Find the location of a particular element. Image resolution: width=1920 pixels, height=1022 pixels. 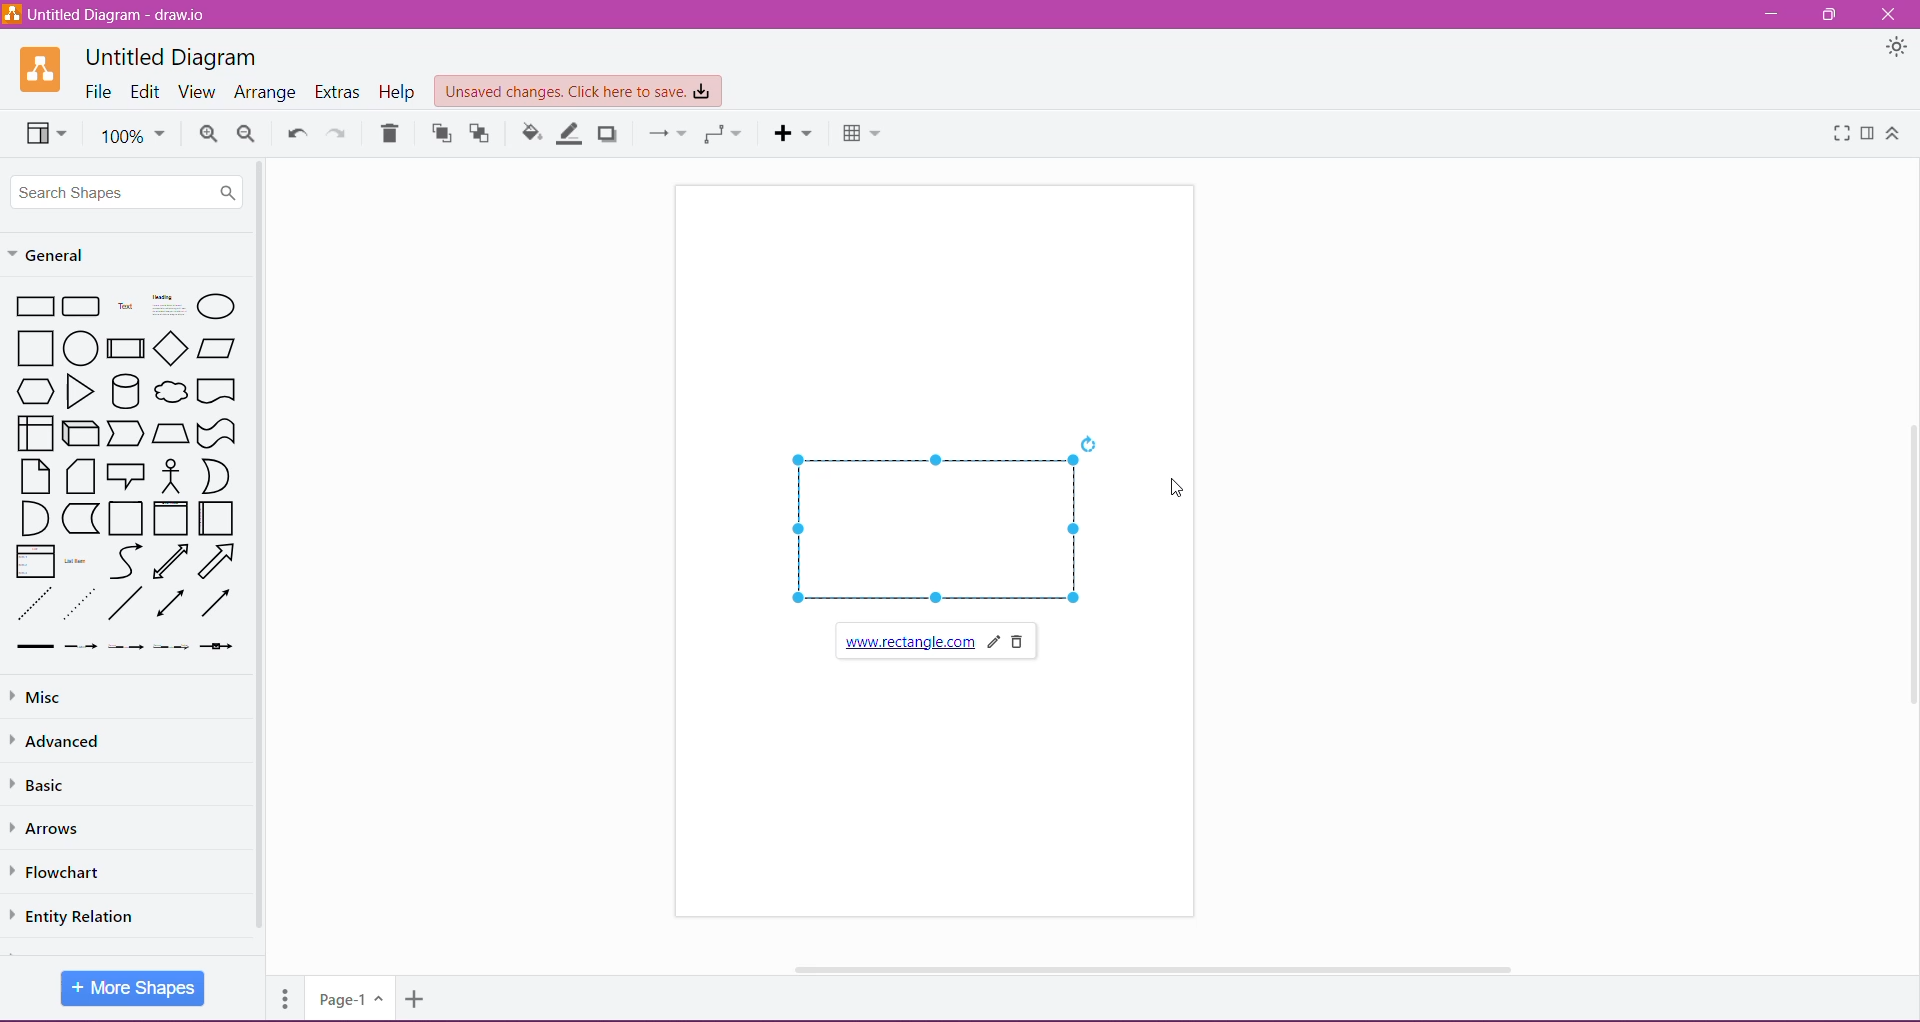

Advanced is located at coordinates (61, 742).